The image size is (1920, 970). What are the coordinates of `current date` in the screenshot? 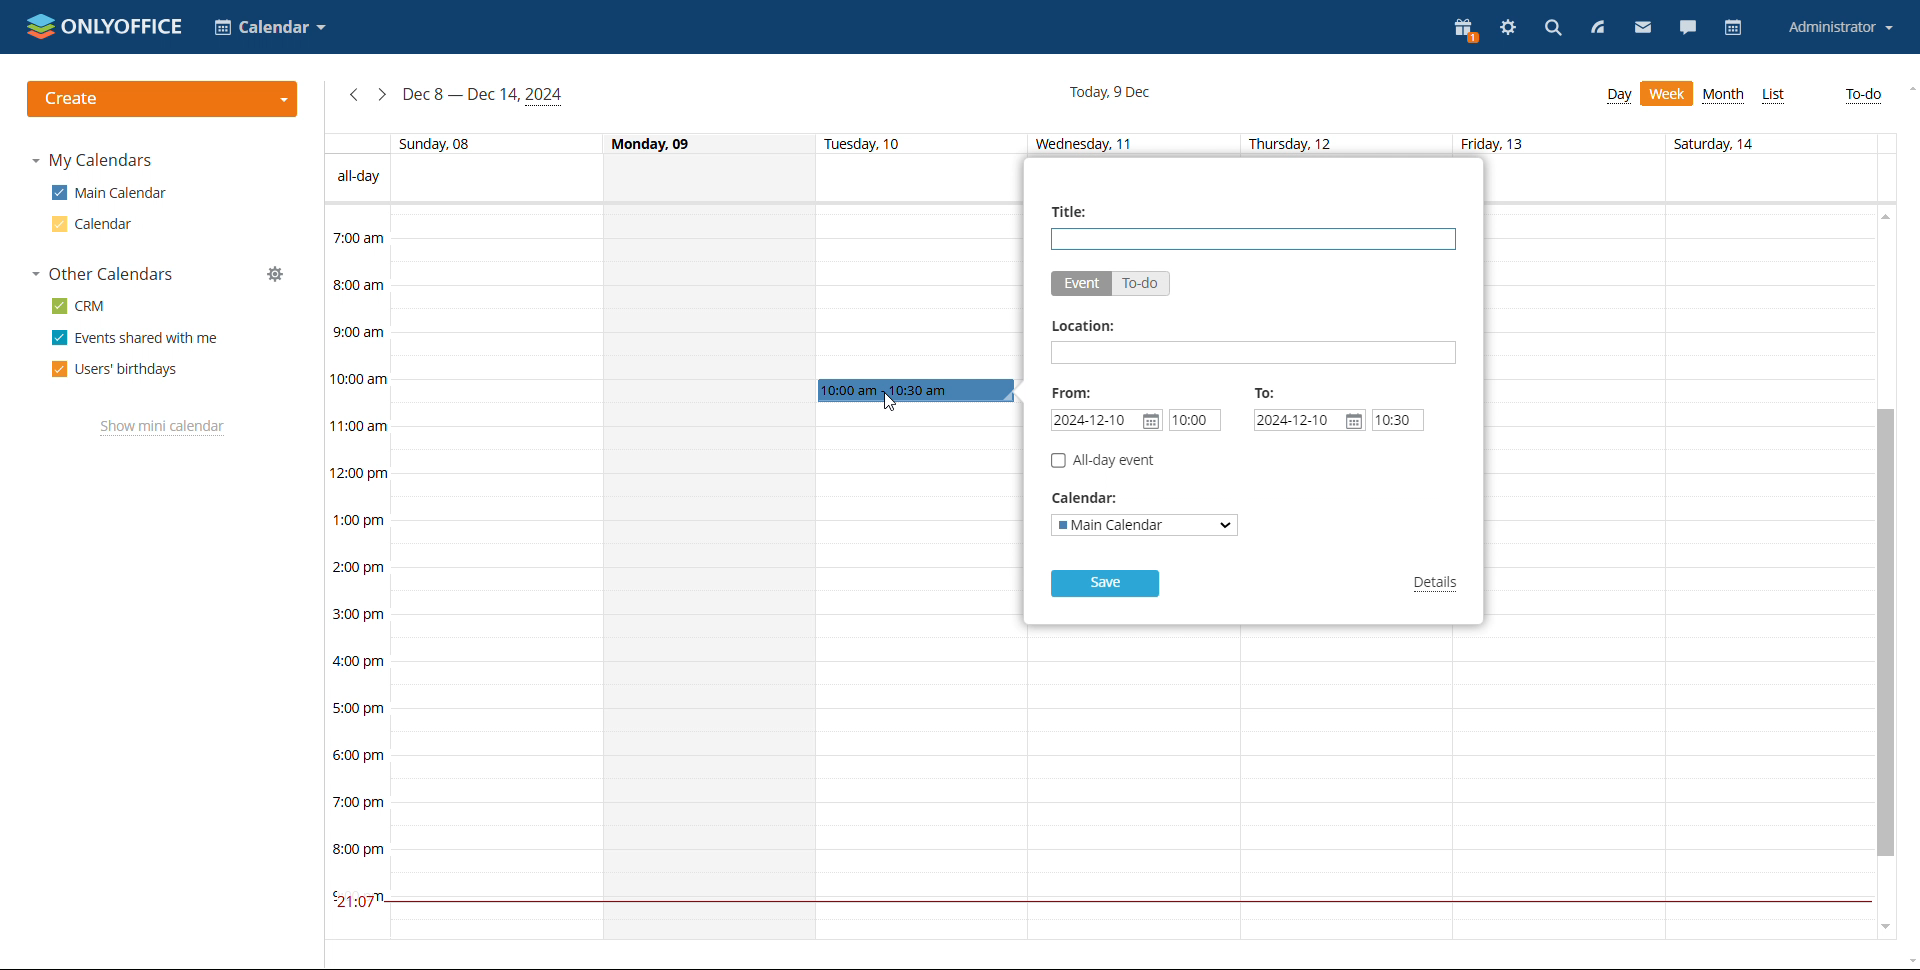 It's located at (1113, 91).